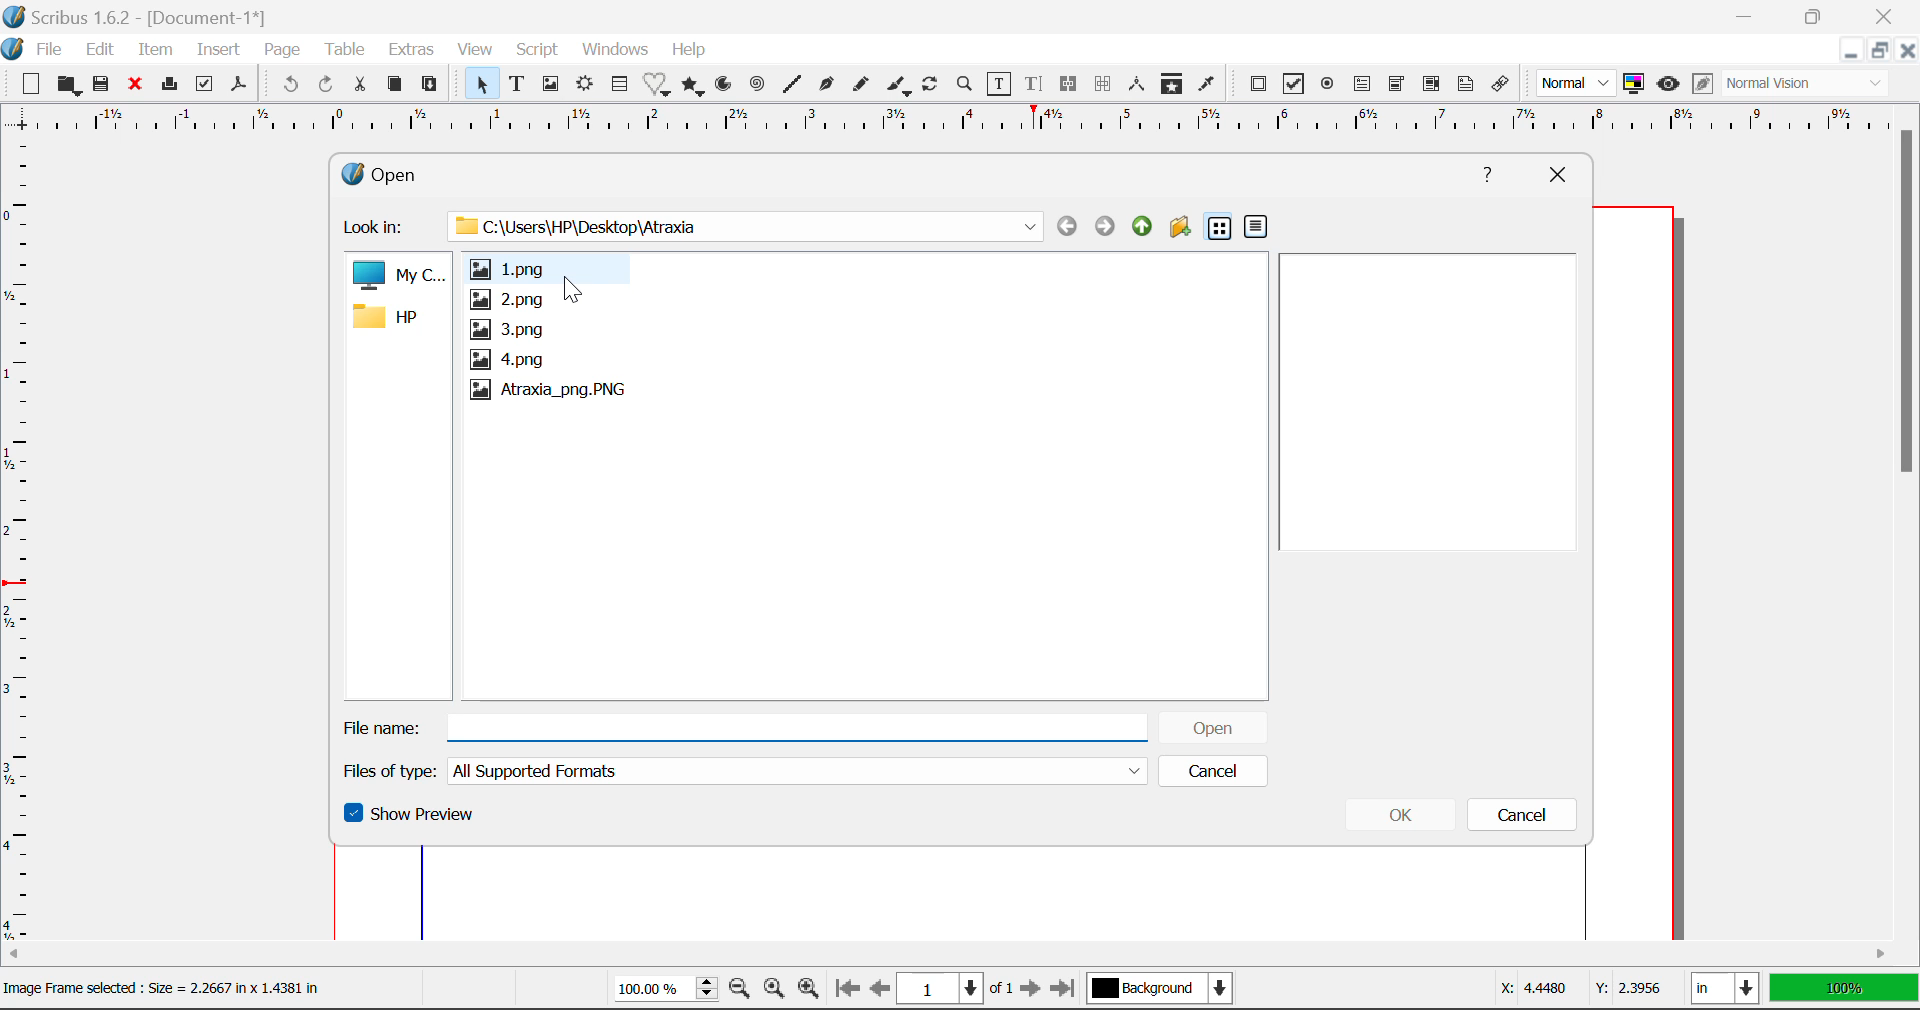 The width and height of the screenshot is (1920, 1010). Describe the element at coordinates (1750, 15) in the screenshot. I see `Restore Down` at that location.